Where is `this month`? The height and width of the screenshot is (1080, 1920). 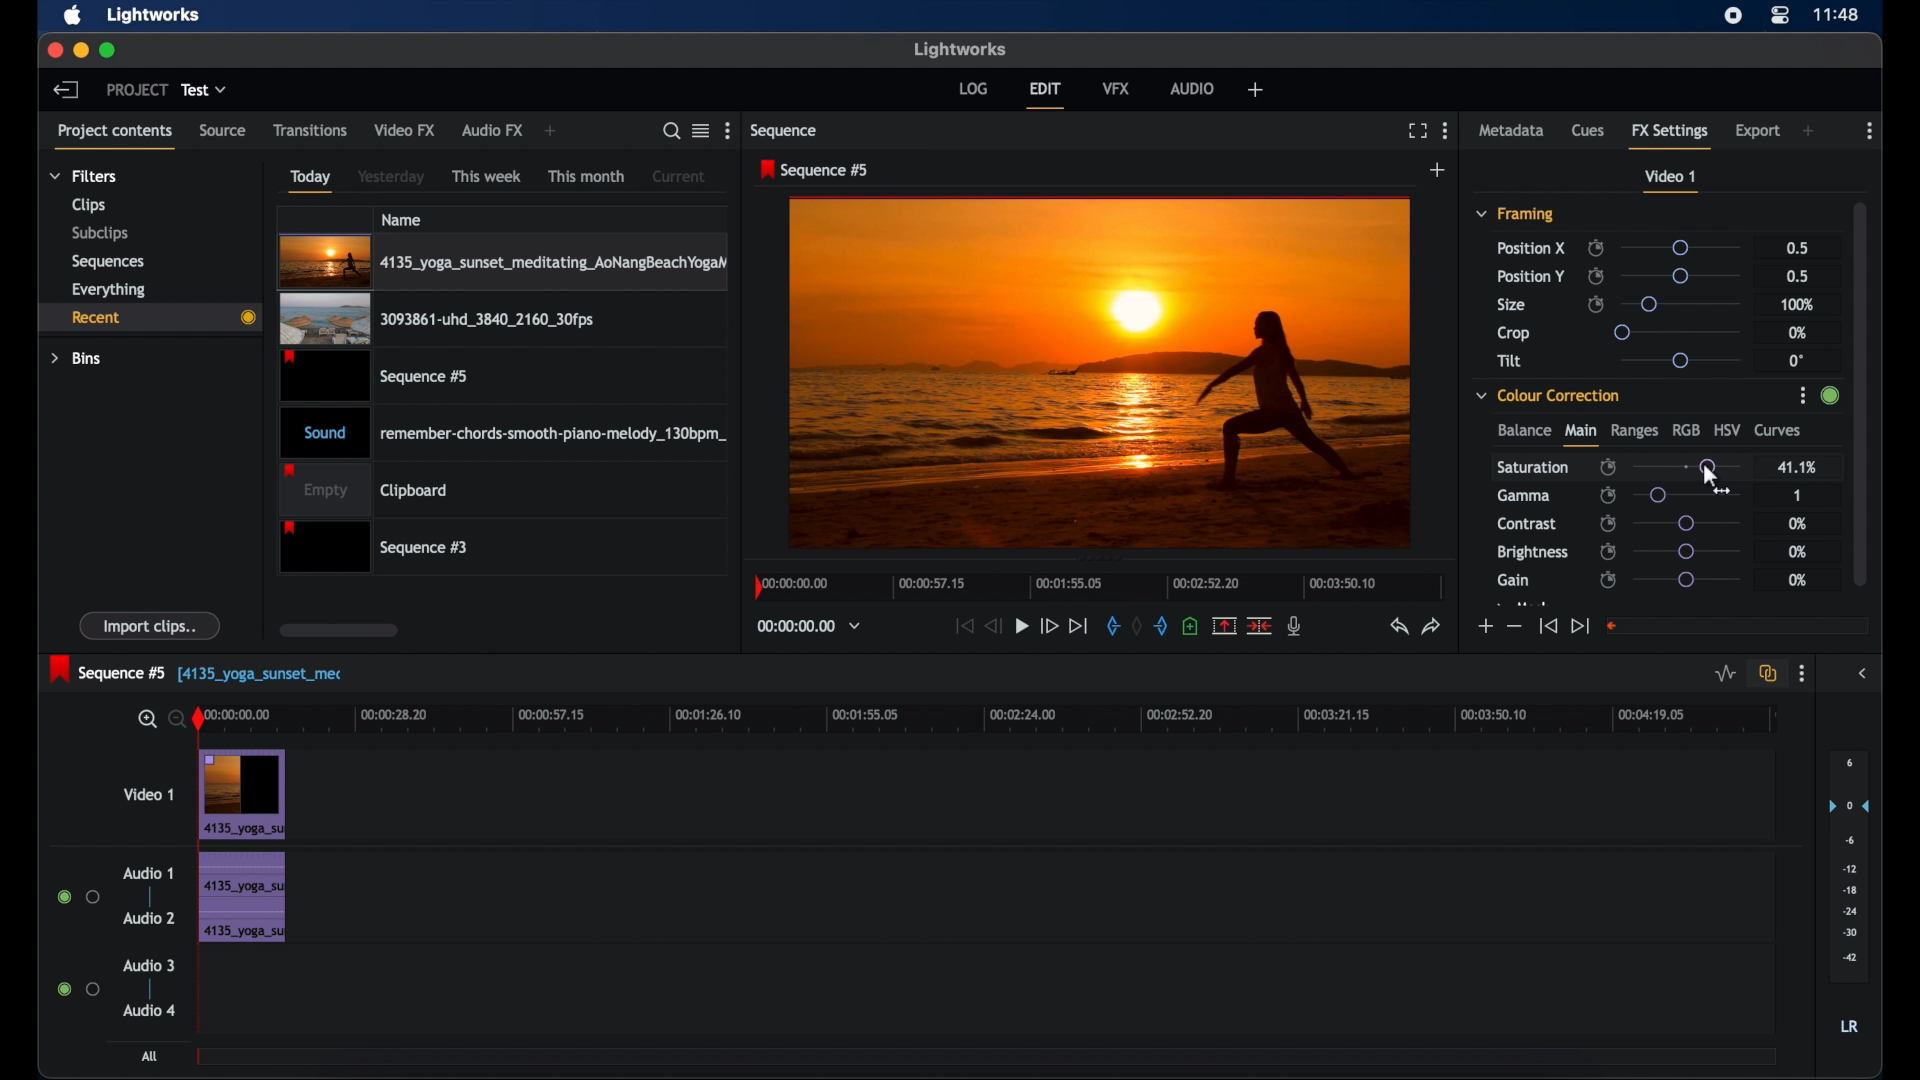
this month is located at coordinates (586, 176).